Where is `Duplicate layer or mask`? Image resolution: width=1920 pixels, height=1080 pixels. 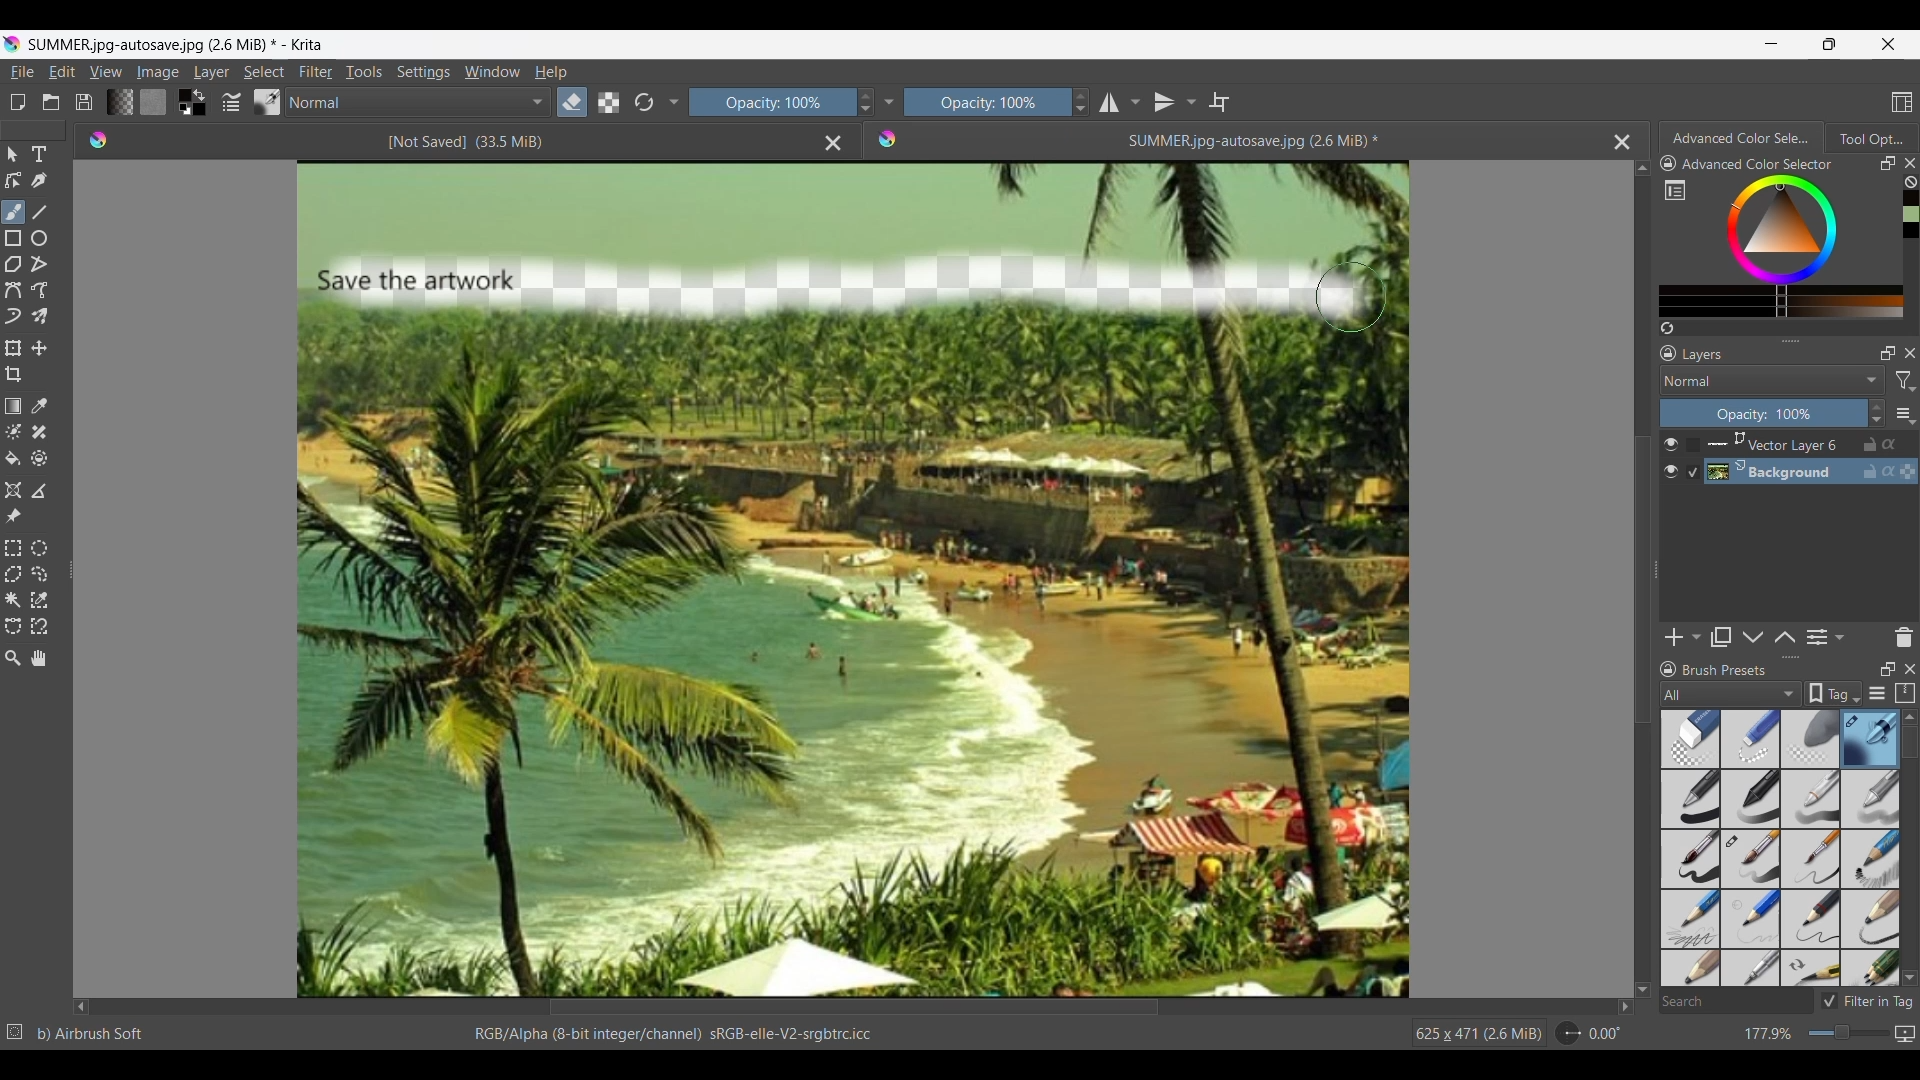 Duplicate layer or mask is located at coordinates (1720, 637).